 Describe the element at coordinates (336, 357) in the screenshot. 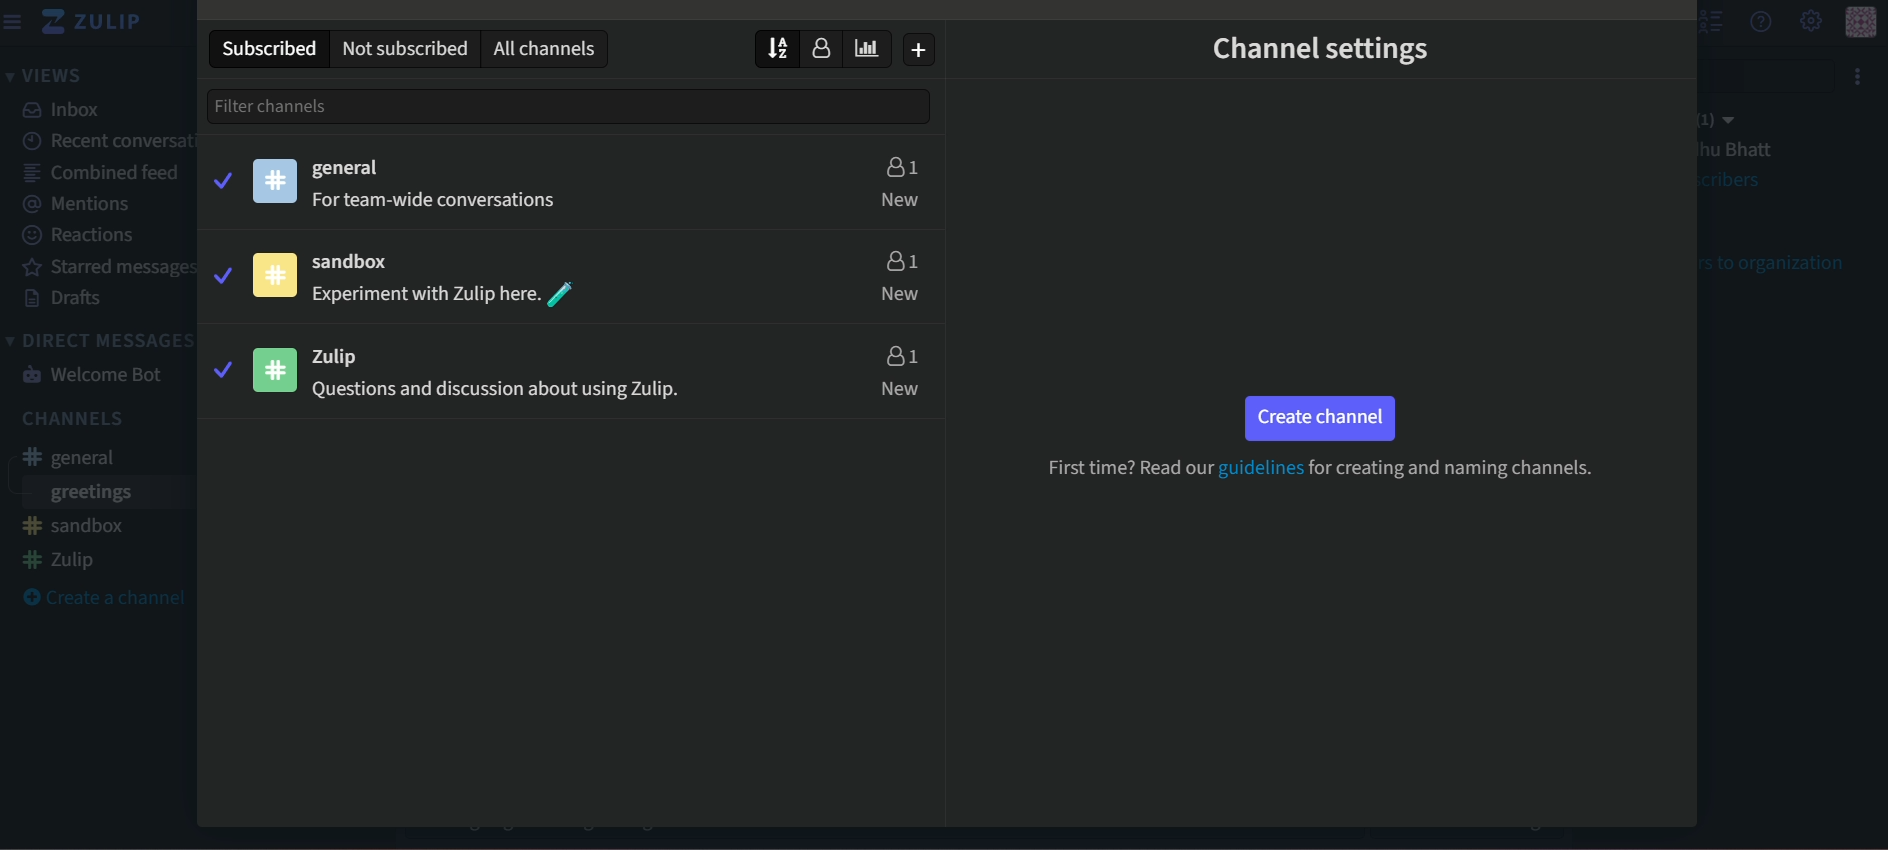

I see `zulip` at that location.